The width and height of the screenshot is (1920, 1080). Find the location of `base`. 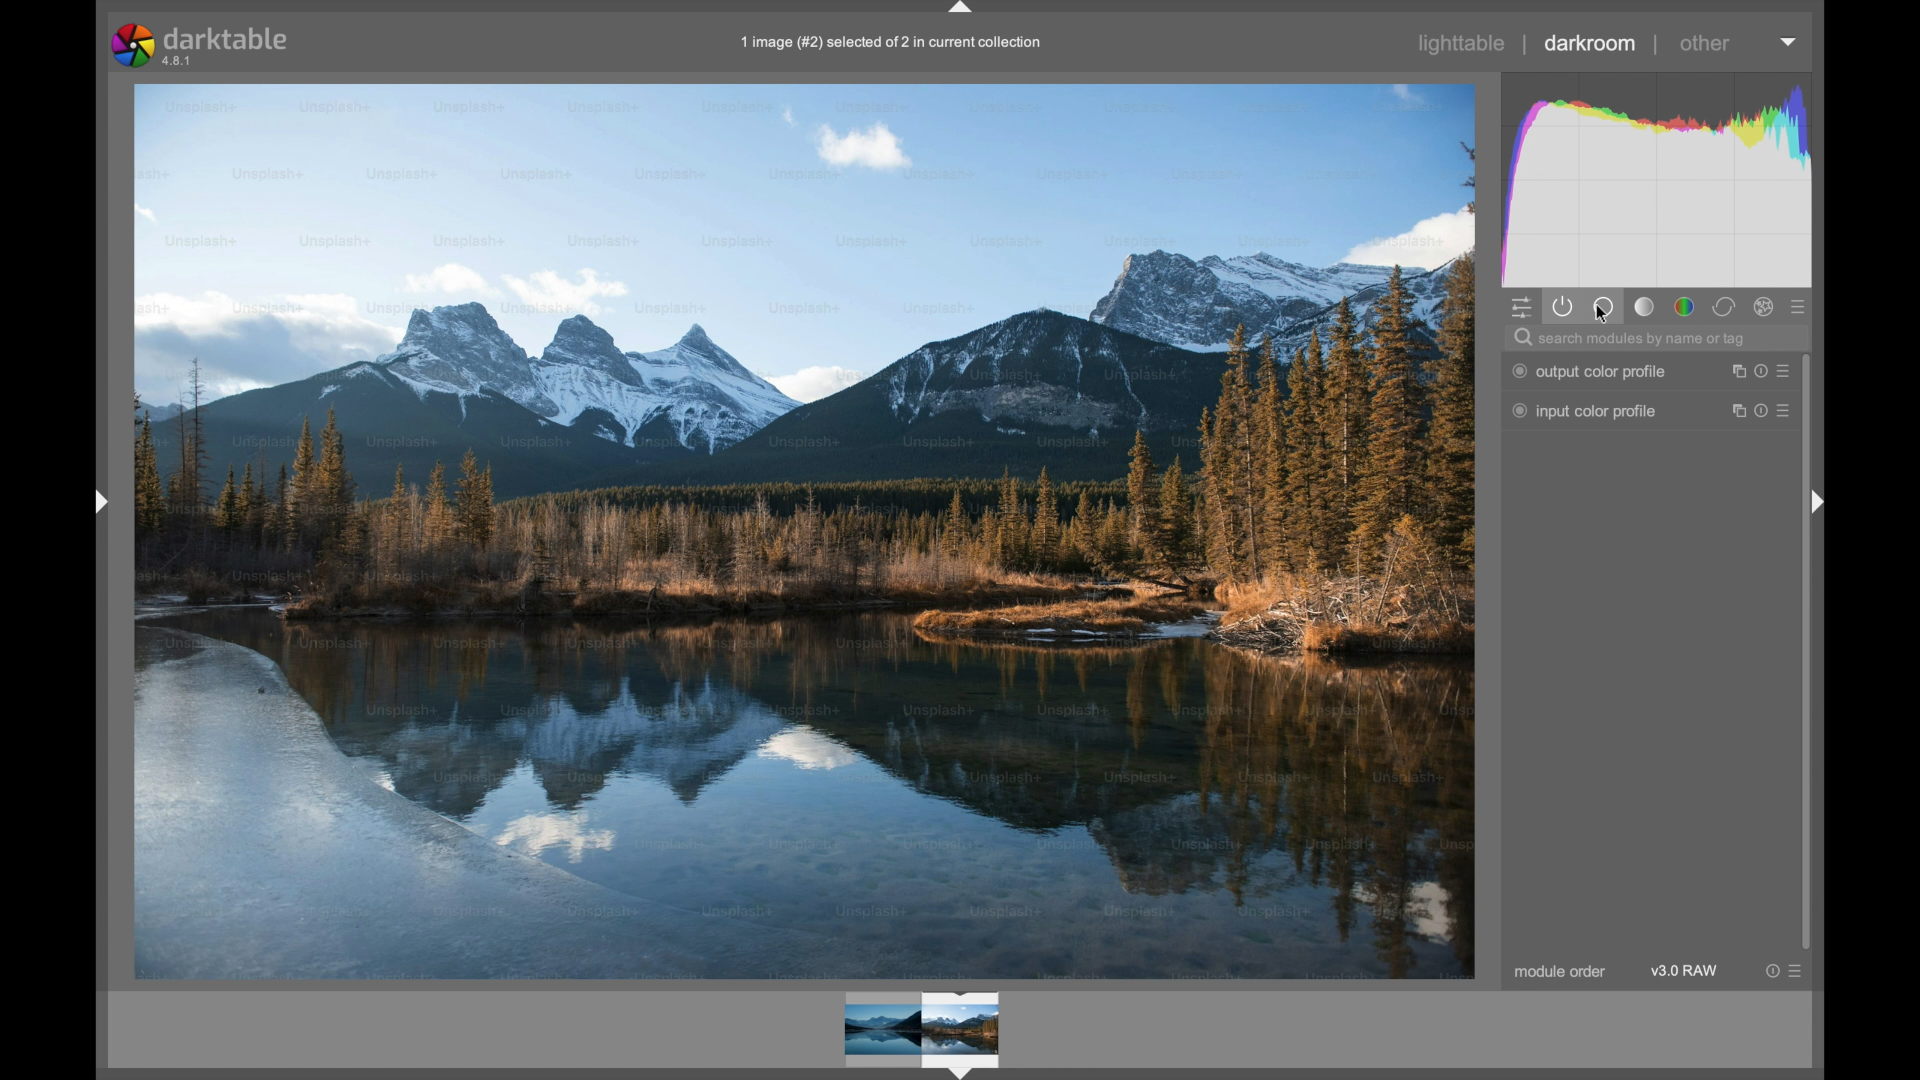

base is located at coordinates (1603, 306).